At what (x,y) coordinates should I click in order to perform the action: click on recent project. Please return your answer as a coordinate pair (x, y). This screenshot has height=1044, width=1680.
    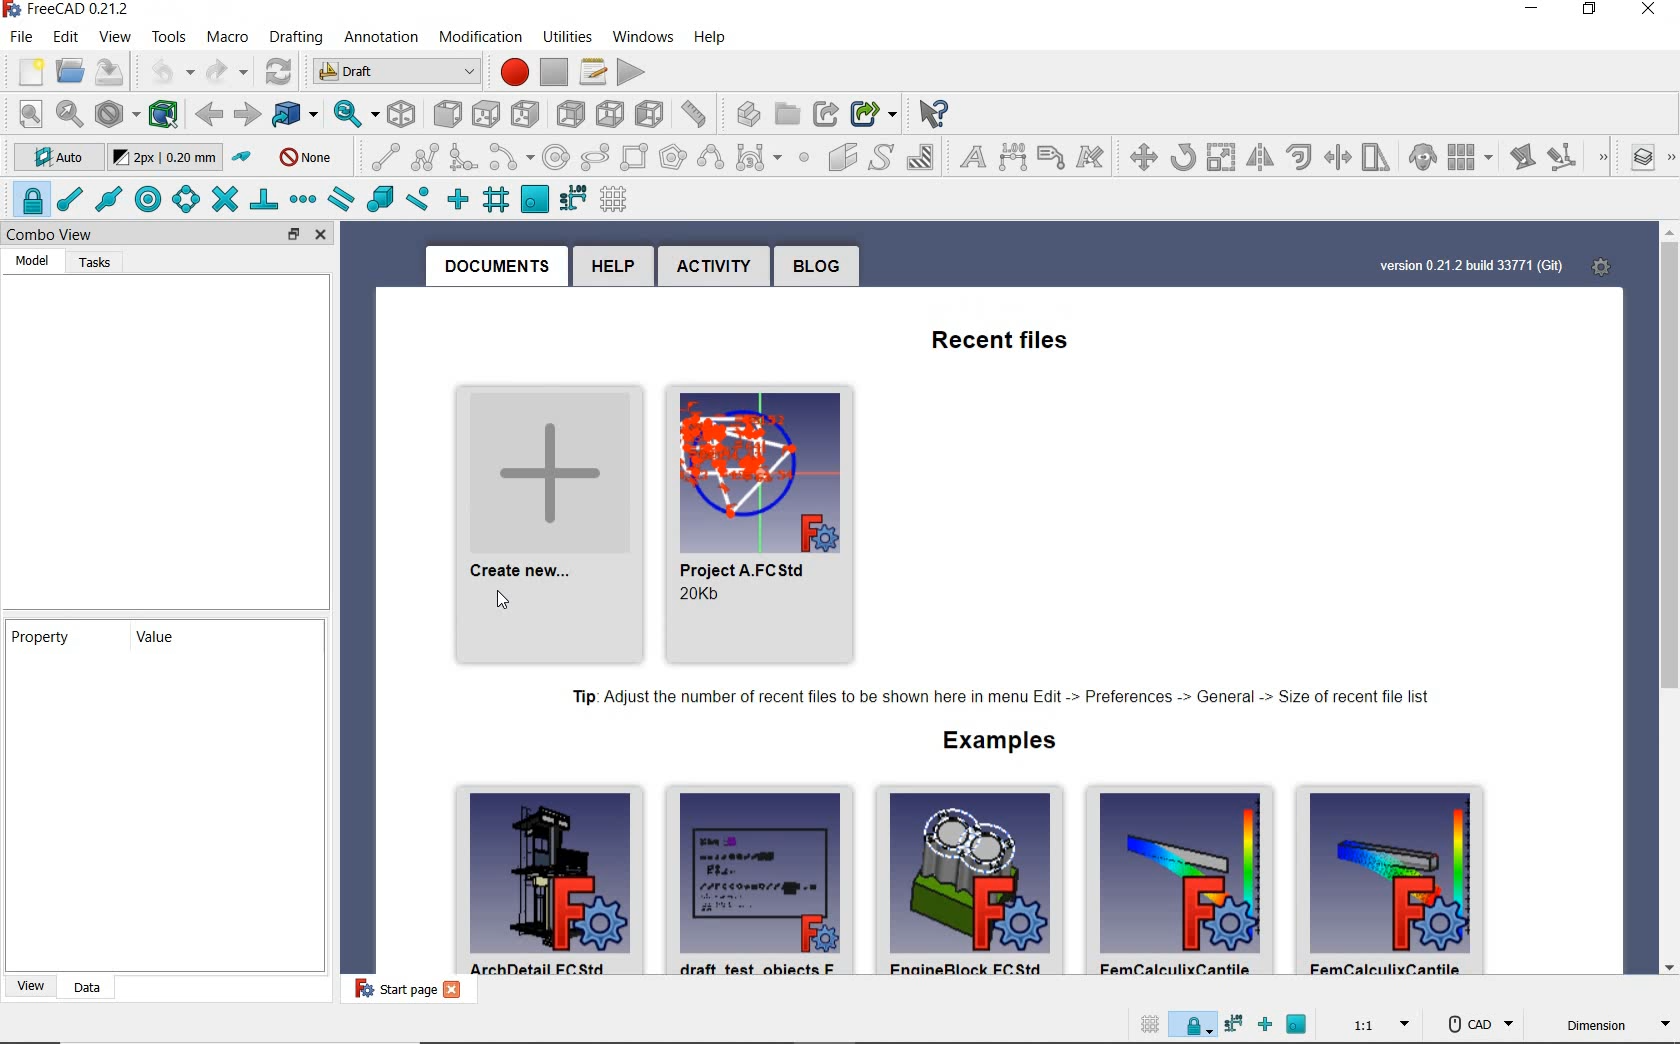
    Looking at the image, I should click on (758, 519).